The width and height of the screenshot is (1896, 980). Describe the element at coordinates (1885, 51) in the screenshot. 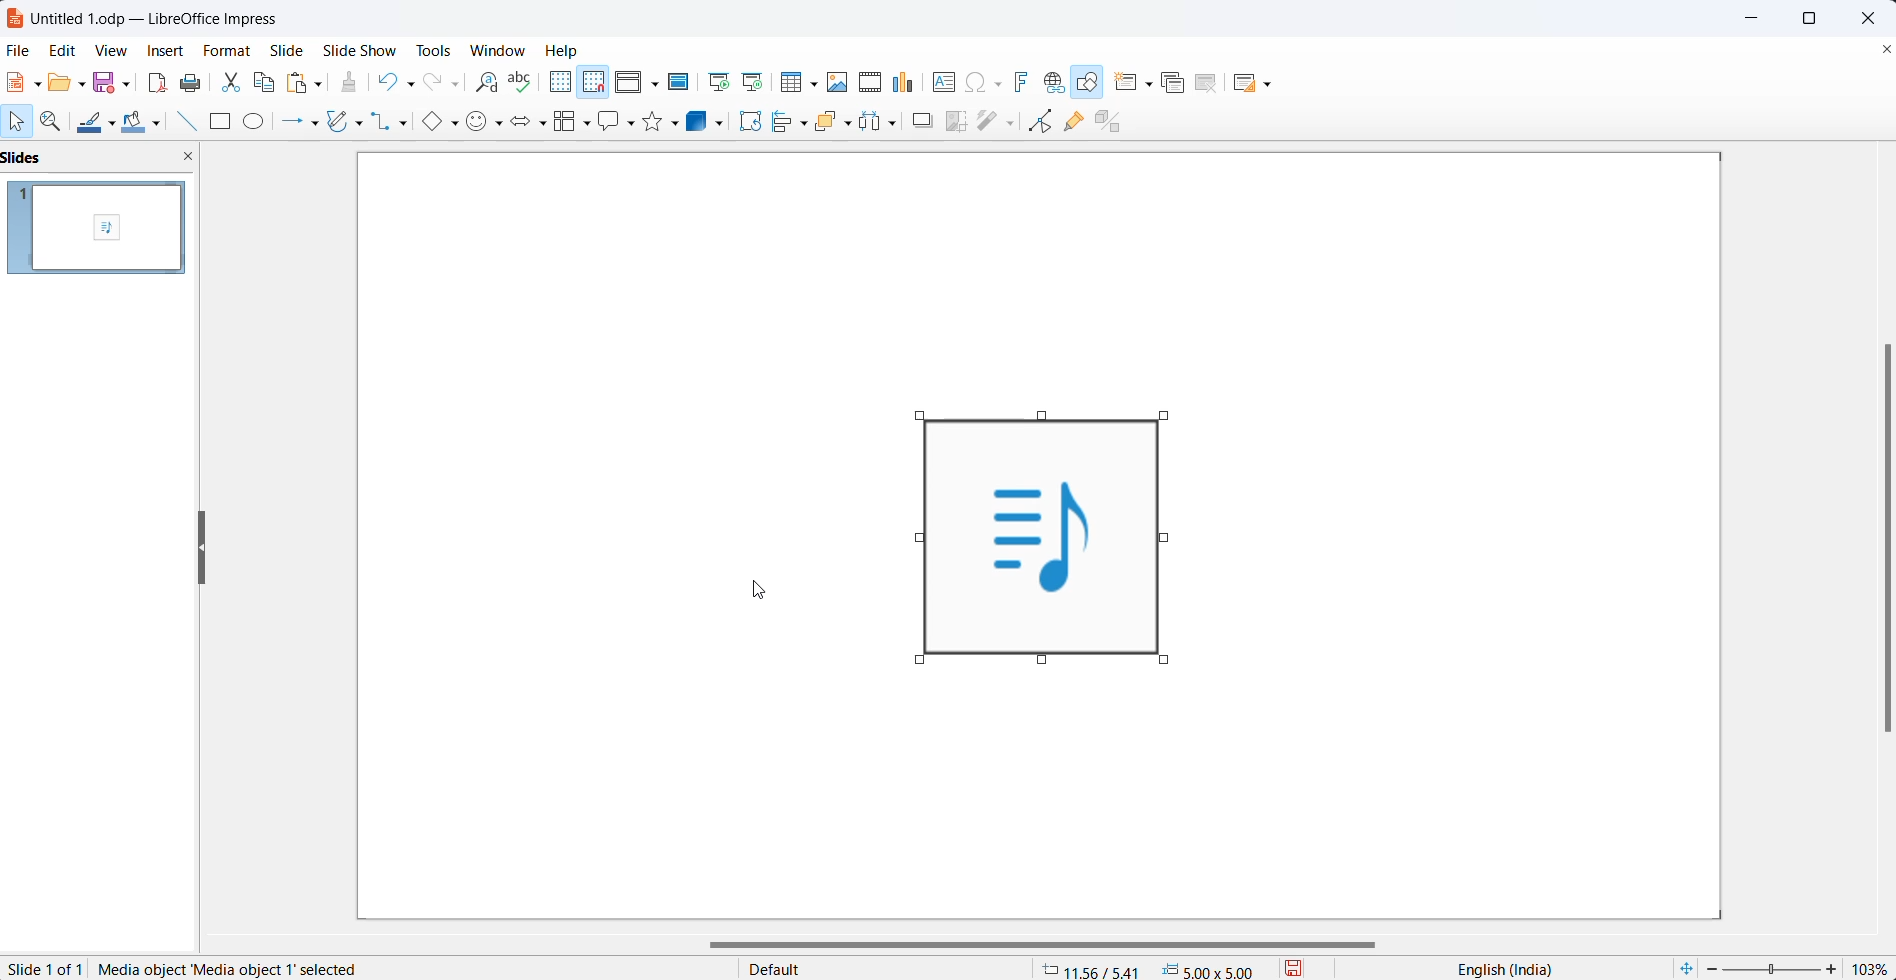

I see `close document` at that location.